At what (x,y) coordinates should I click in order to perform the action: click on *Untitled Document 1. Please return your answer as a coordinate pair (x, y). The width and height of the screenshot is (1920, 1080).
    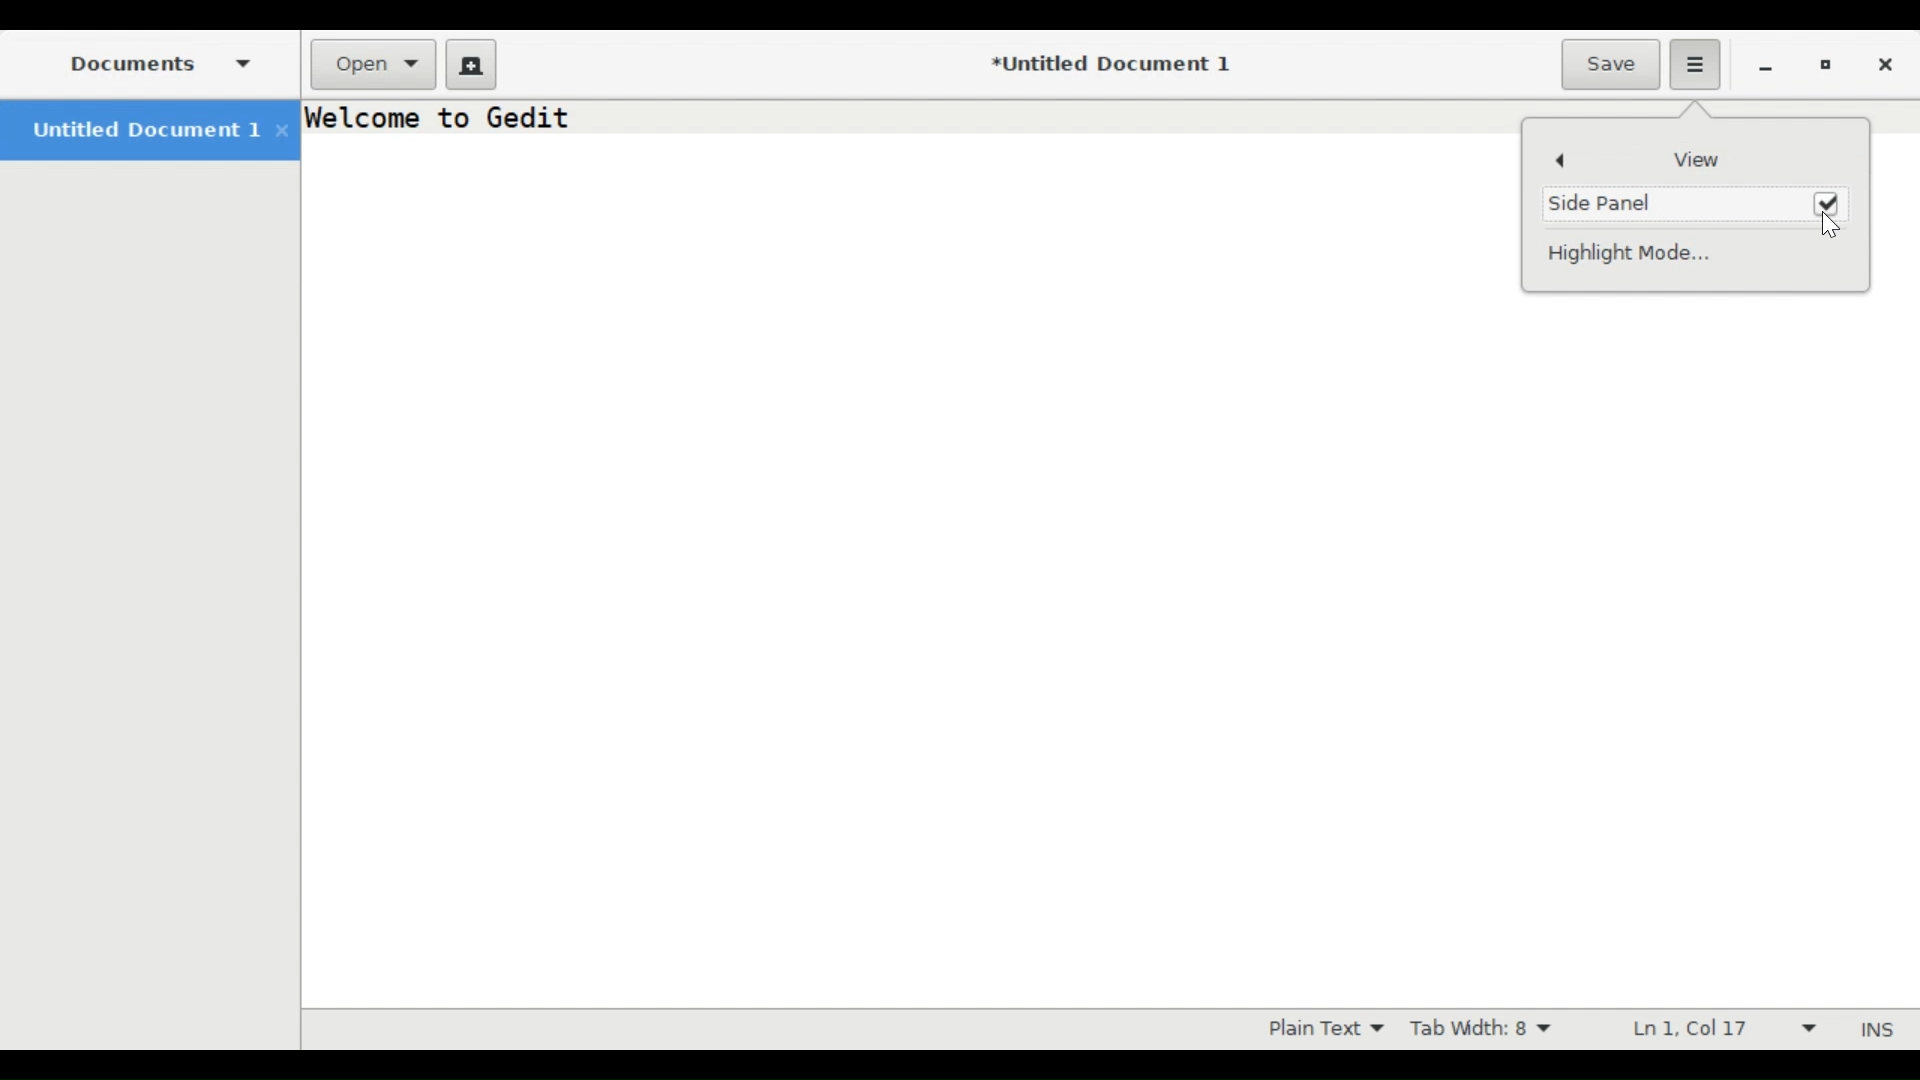
    Looking at the image, I should click on (1109, 64).